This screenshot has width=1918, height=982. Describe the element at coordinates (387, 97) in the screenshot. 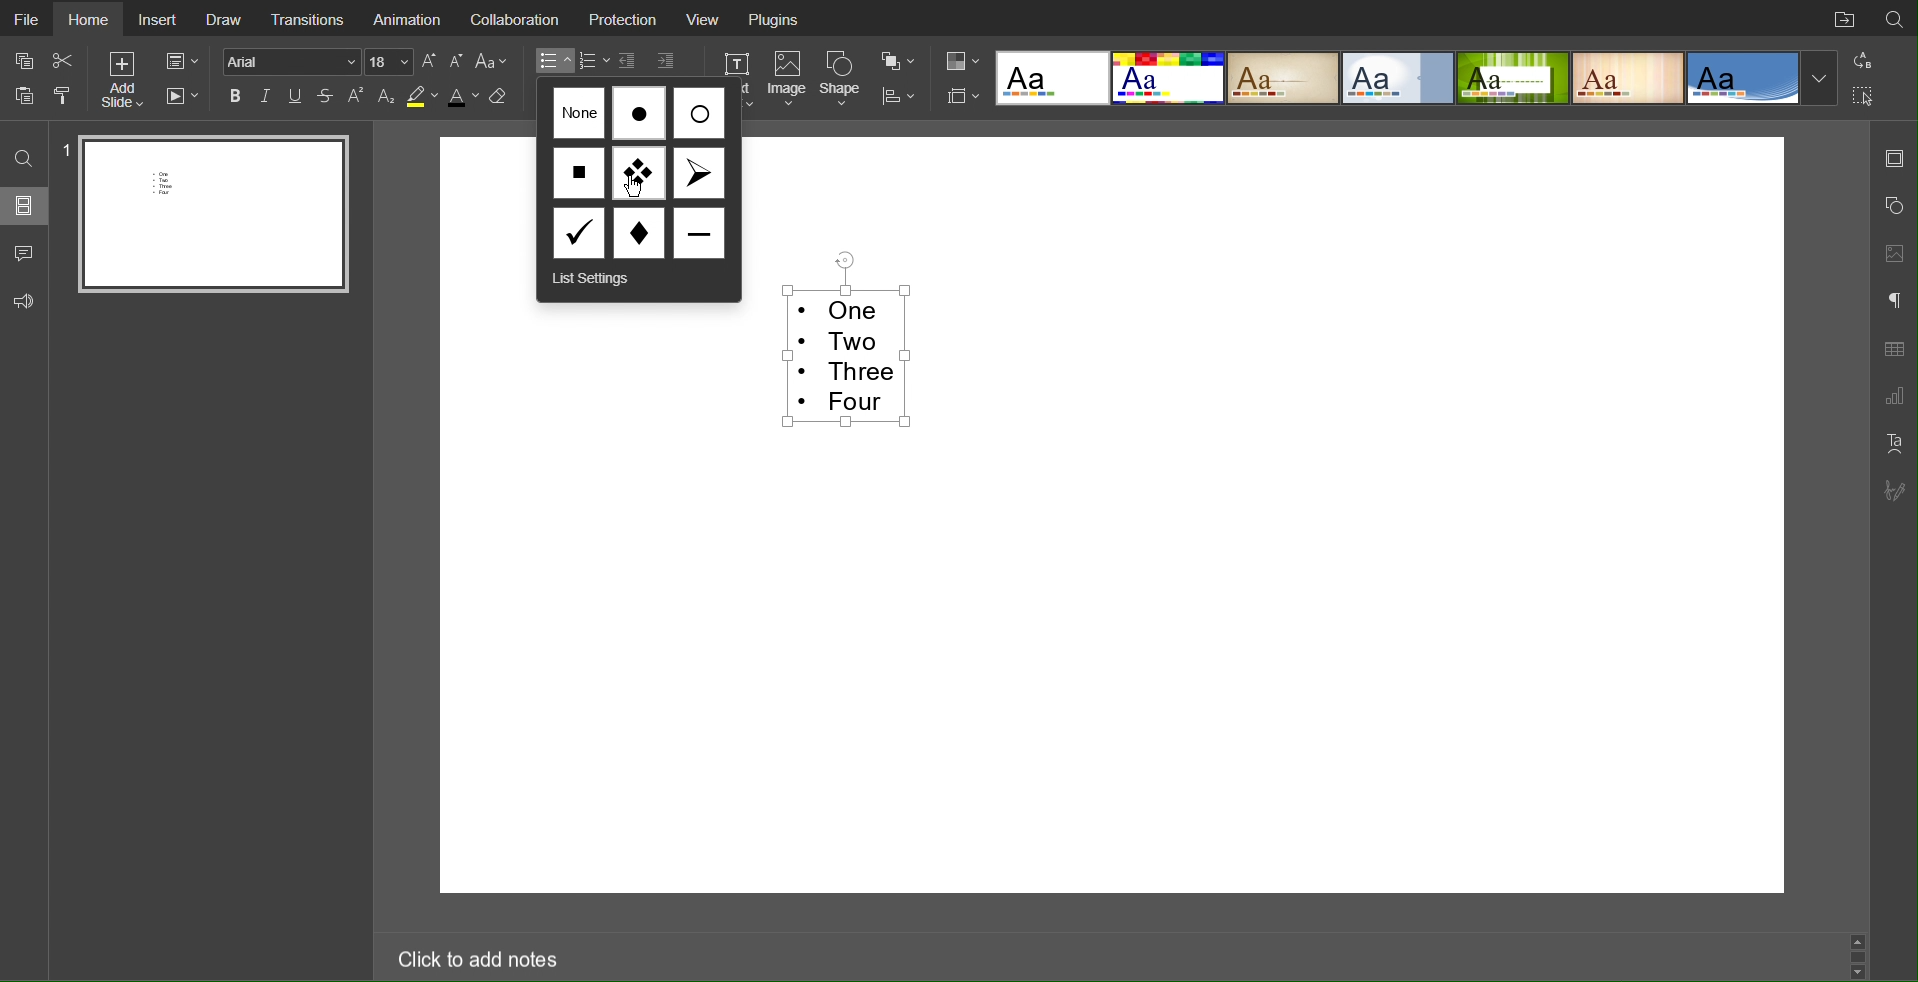

I see `Subscript` at that location.